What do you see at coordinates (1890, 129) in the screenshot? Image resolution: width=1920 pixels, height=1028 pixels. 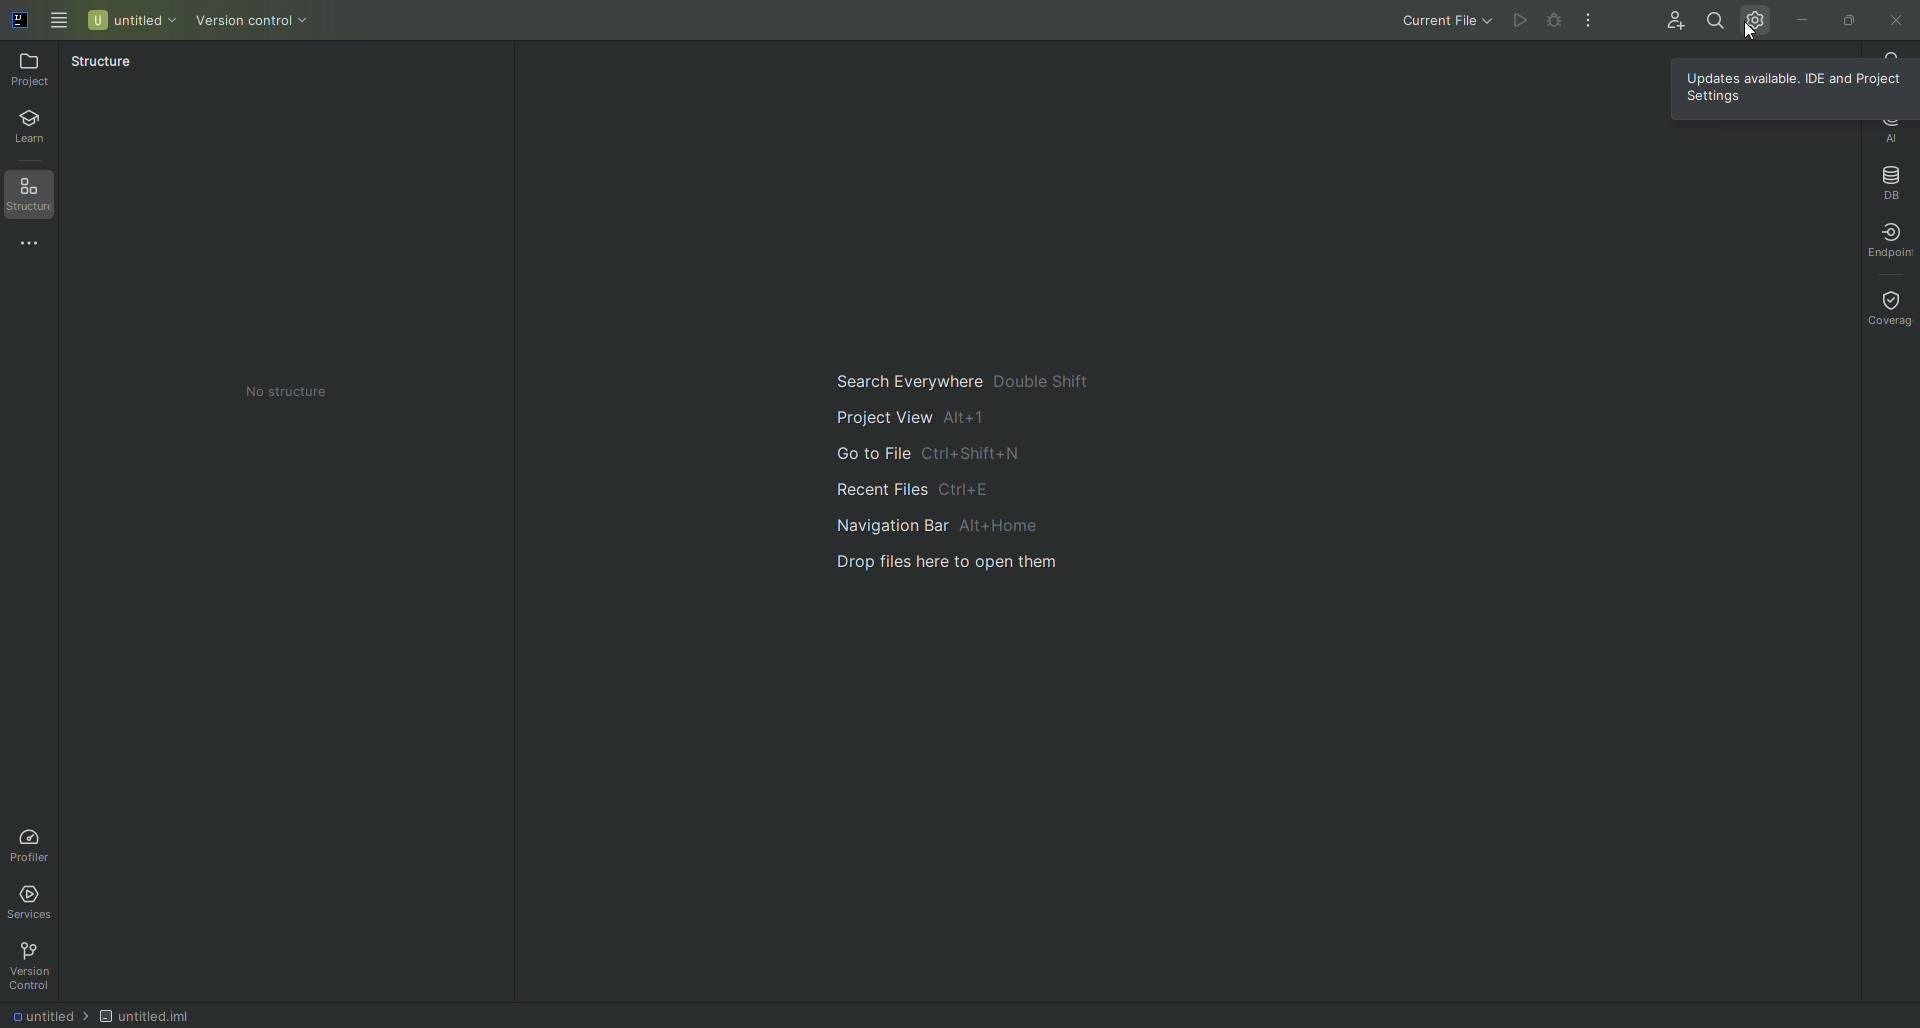 I see `AI Assistant` at bounding box center [1890, 129].